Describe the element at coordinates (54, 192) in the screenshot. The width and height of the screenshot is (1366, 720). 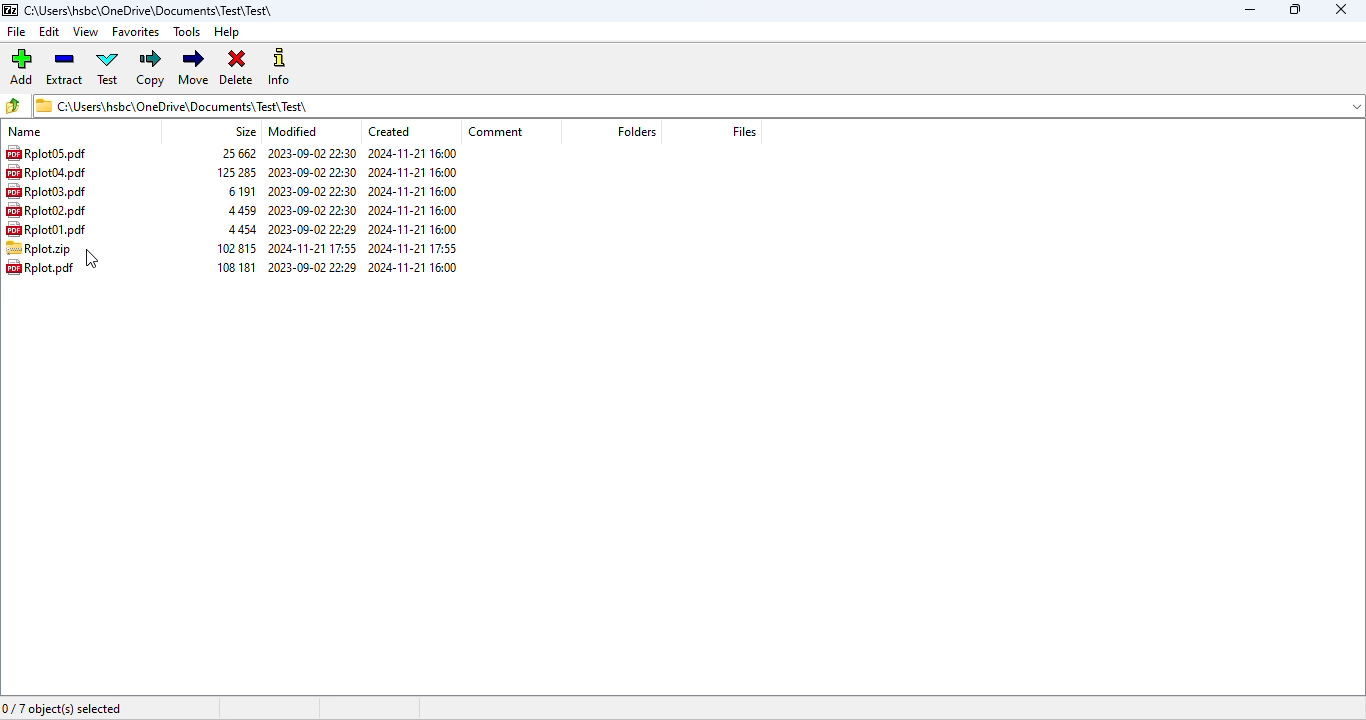
I see ` Rplot03.pdf` at that location.